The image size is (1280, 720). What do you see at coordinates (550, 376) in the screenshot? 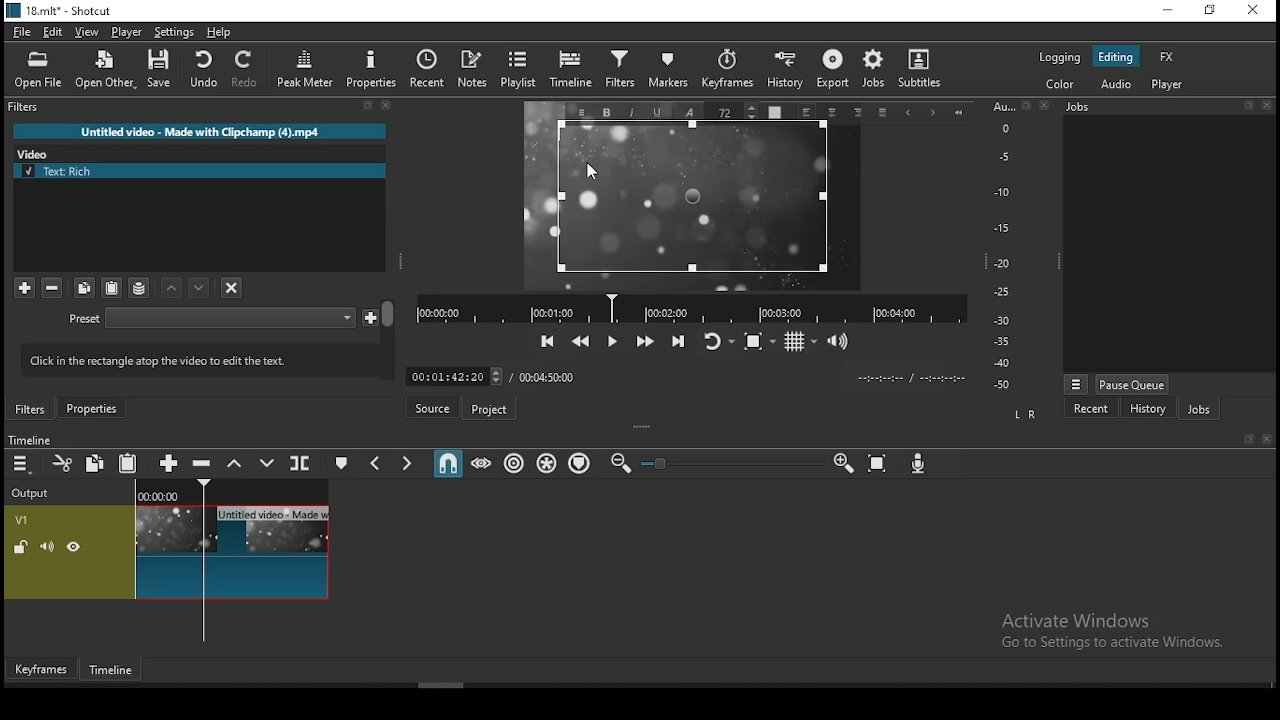
I see `total time` at bounding box center [550, 376].